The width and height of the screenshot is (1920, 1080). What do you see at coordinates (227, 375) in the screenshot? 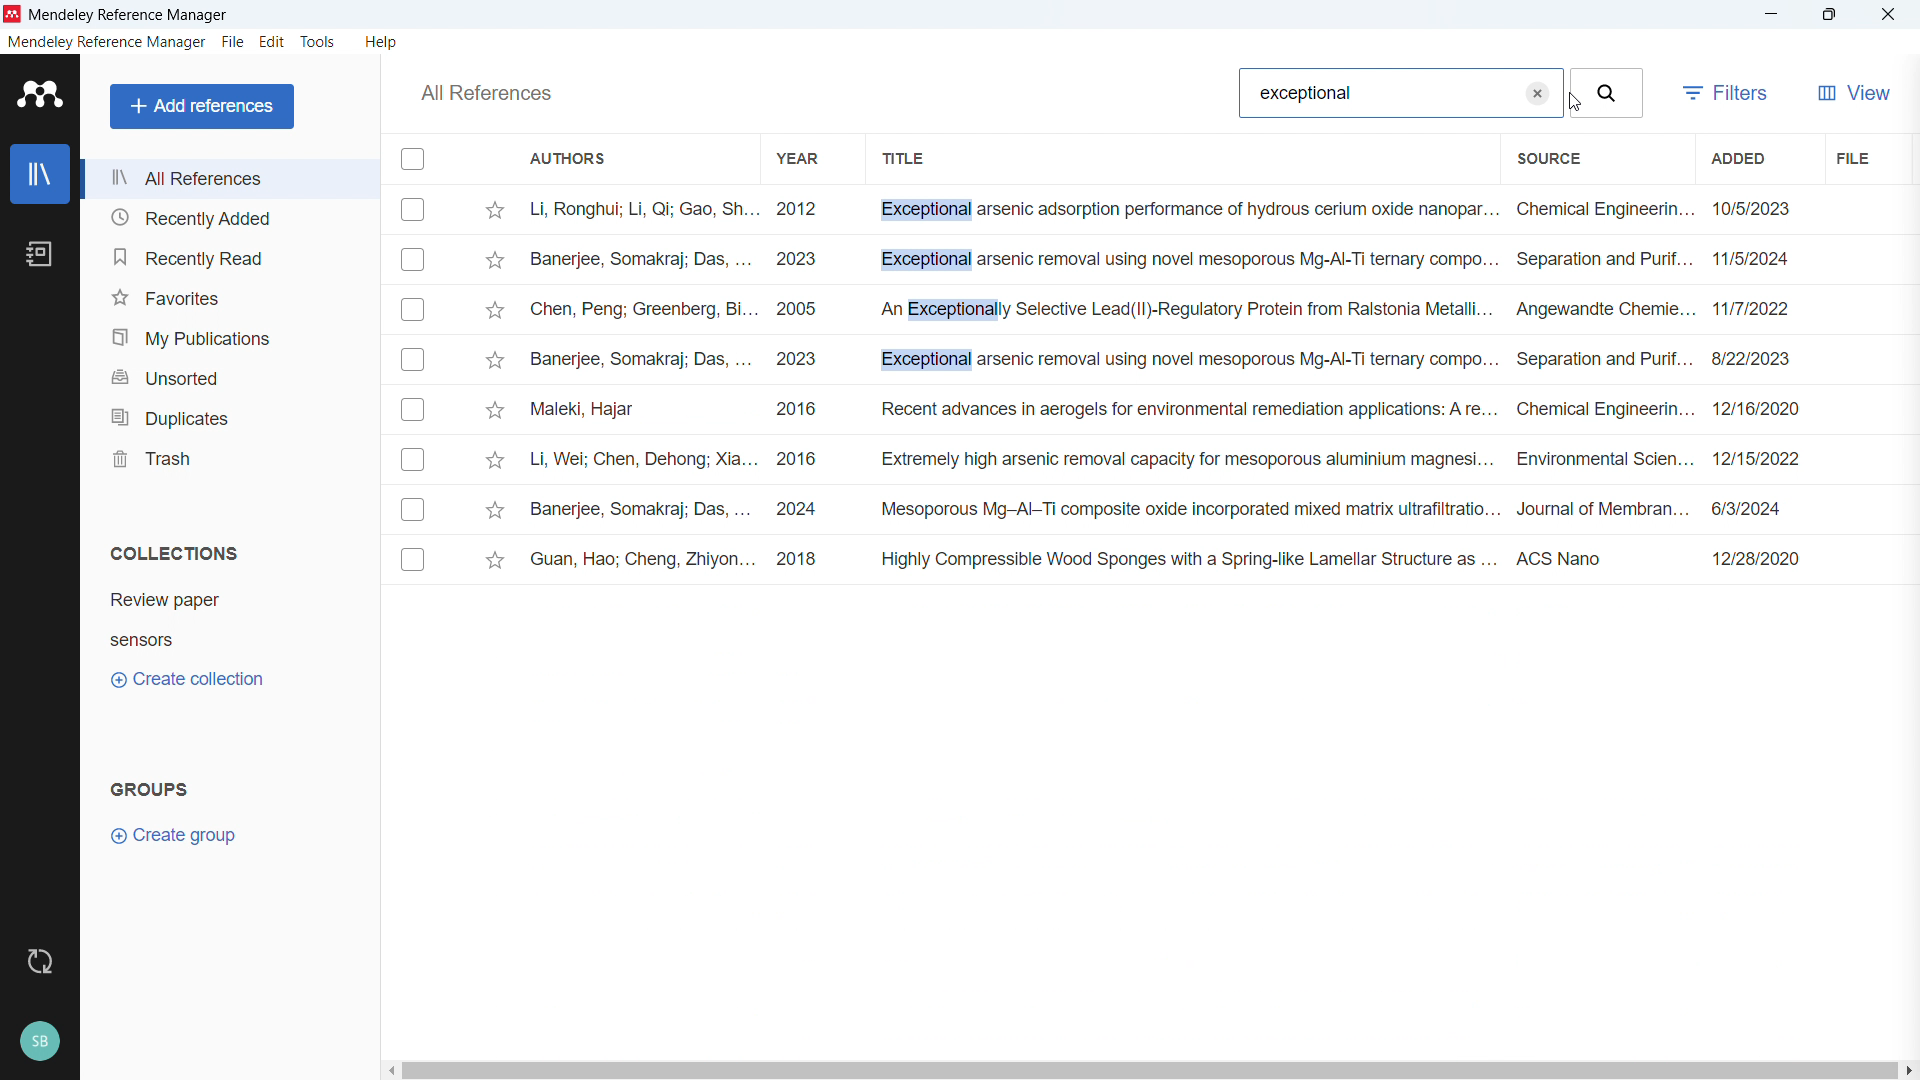
I see `unsorted ` at bounding box center [227, 375].